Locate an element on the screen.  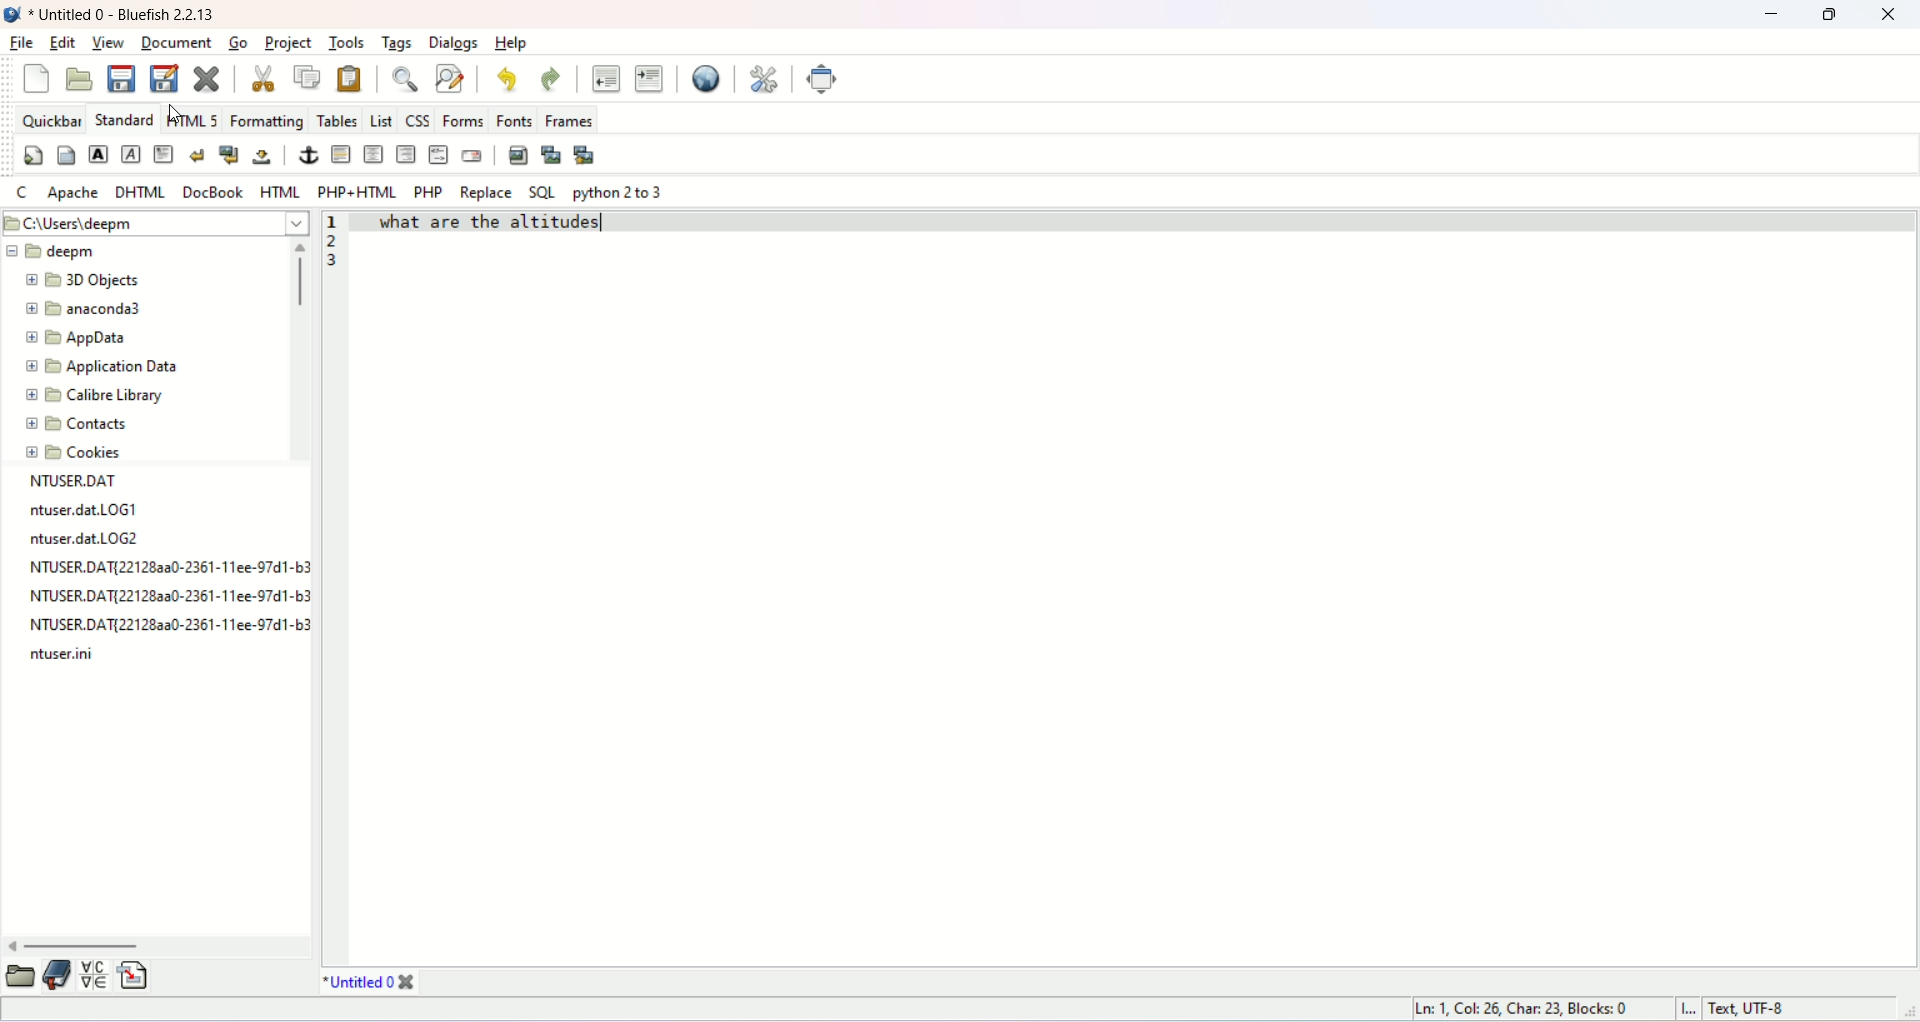
new is located at coordinates (32, 80).